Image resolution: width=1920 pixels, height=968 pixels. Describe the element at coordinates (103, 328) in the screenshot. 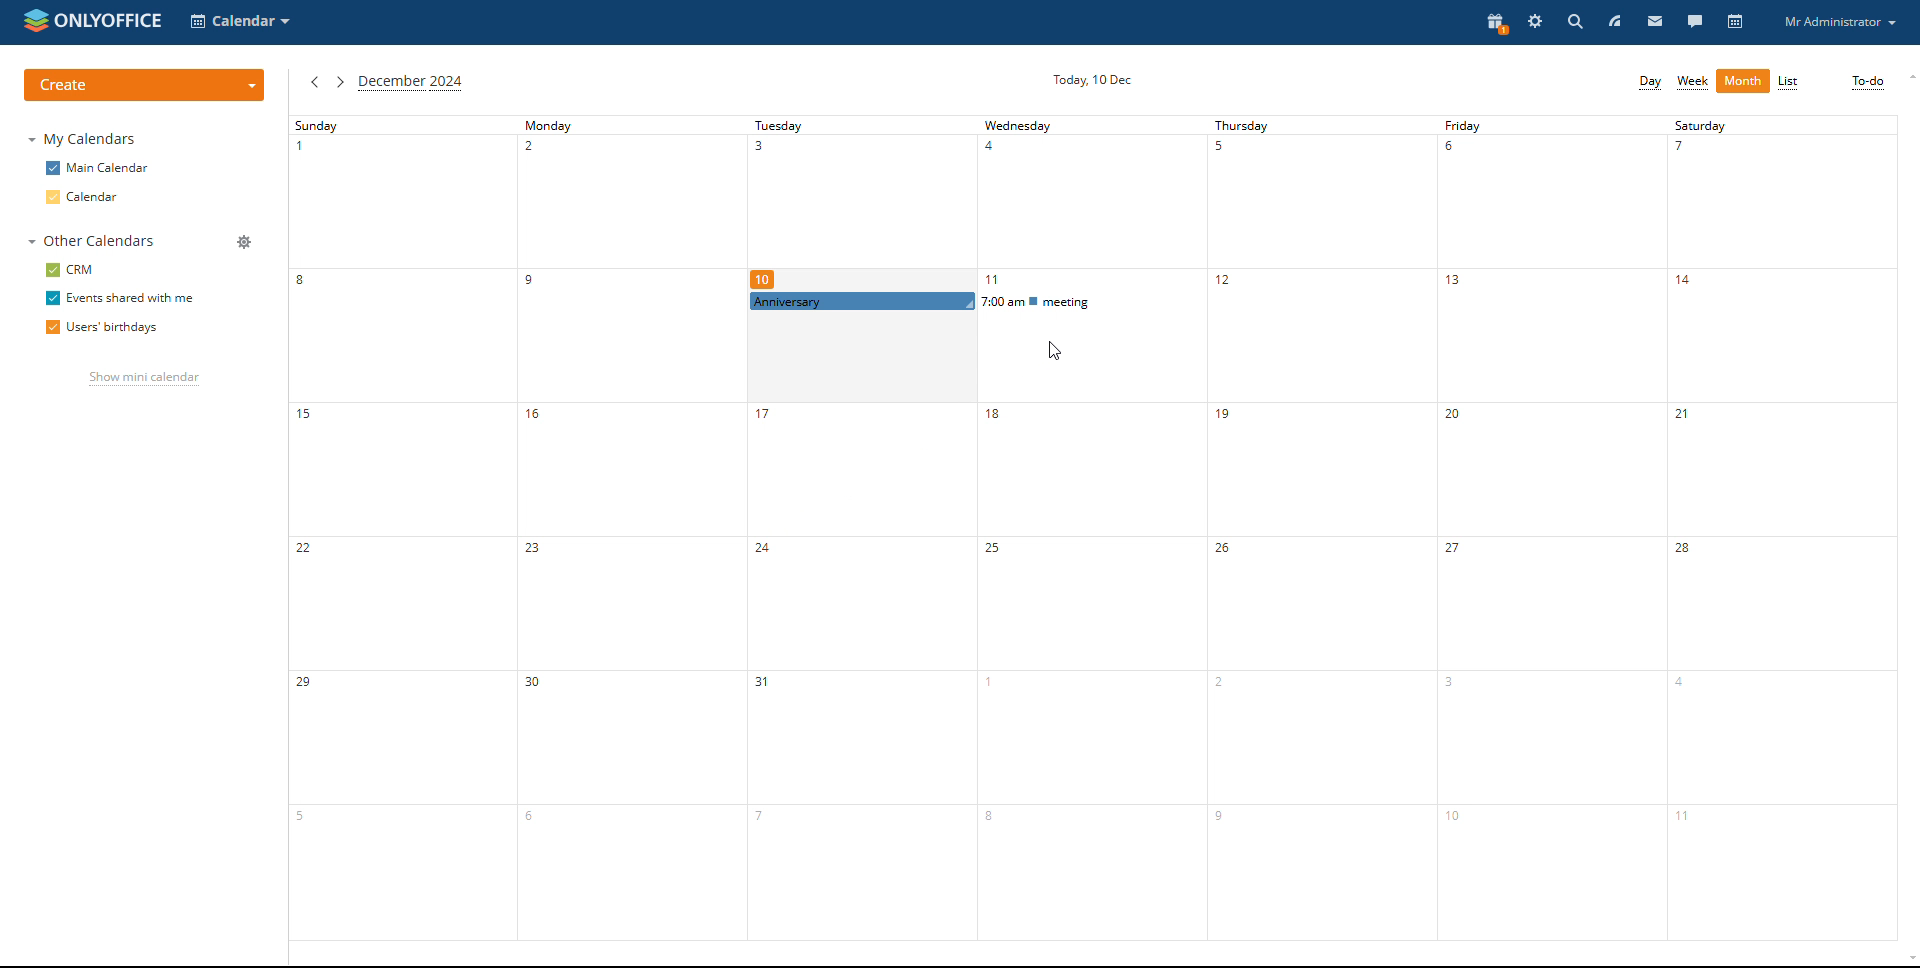

I see `users' birthdays` at that location.